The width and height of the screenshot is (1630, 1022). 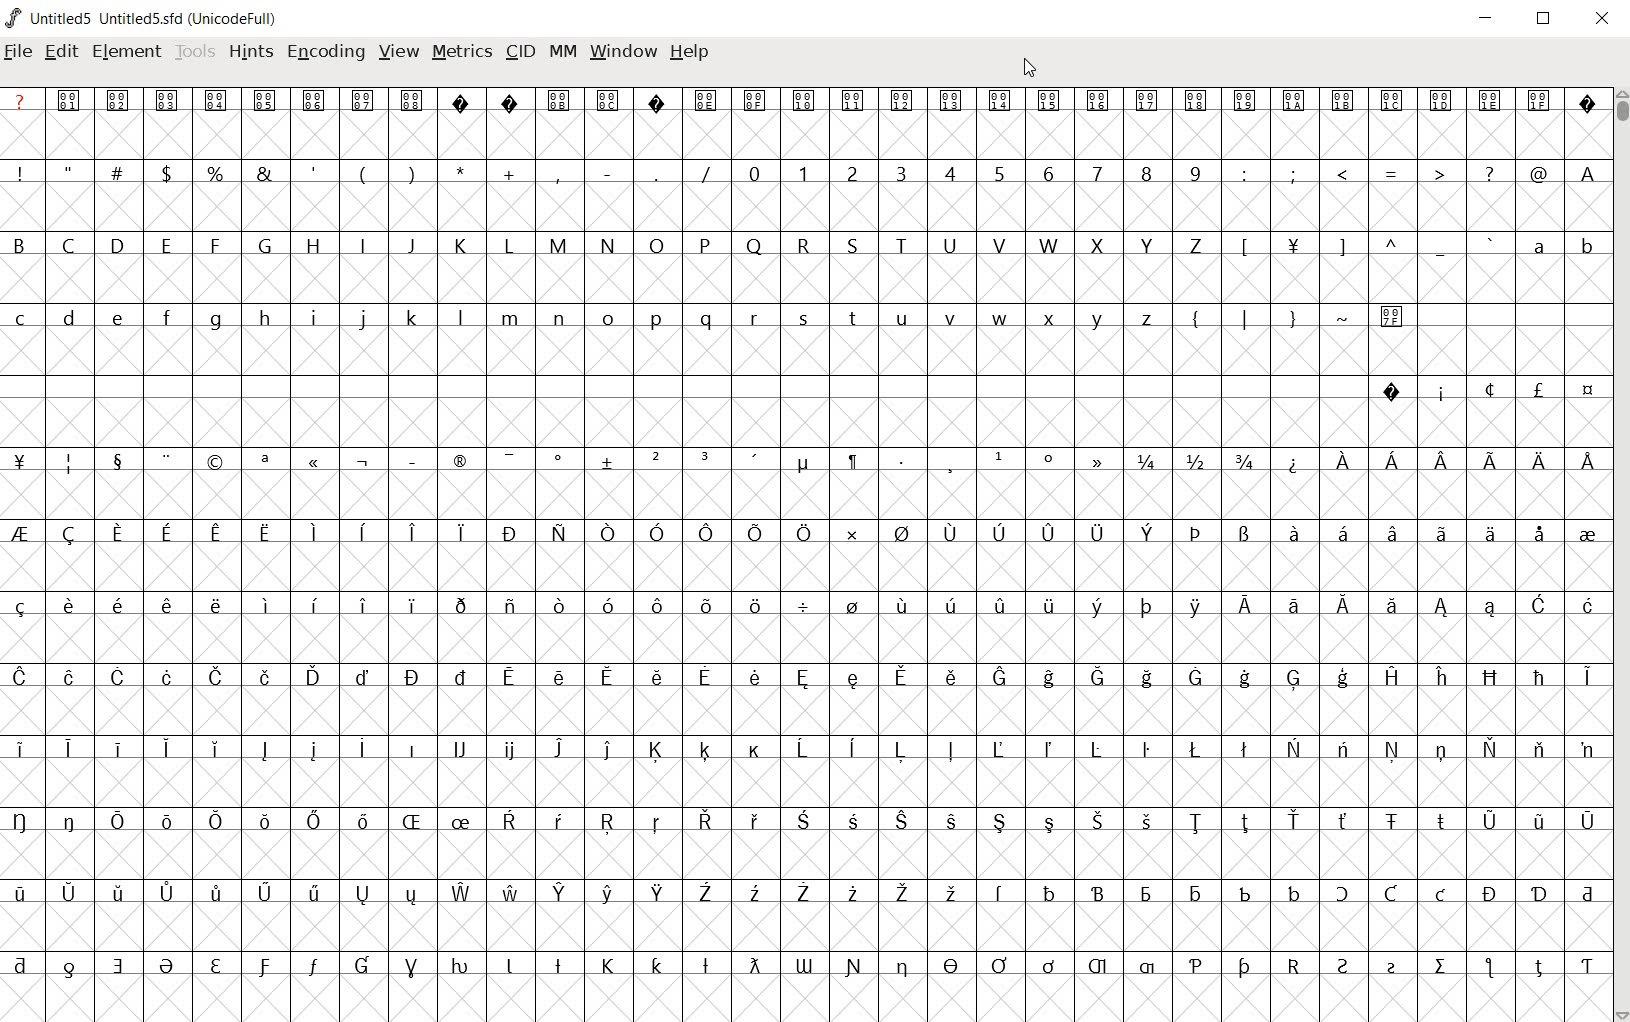 I want to click on Symbol, so click(x=950, y=466).